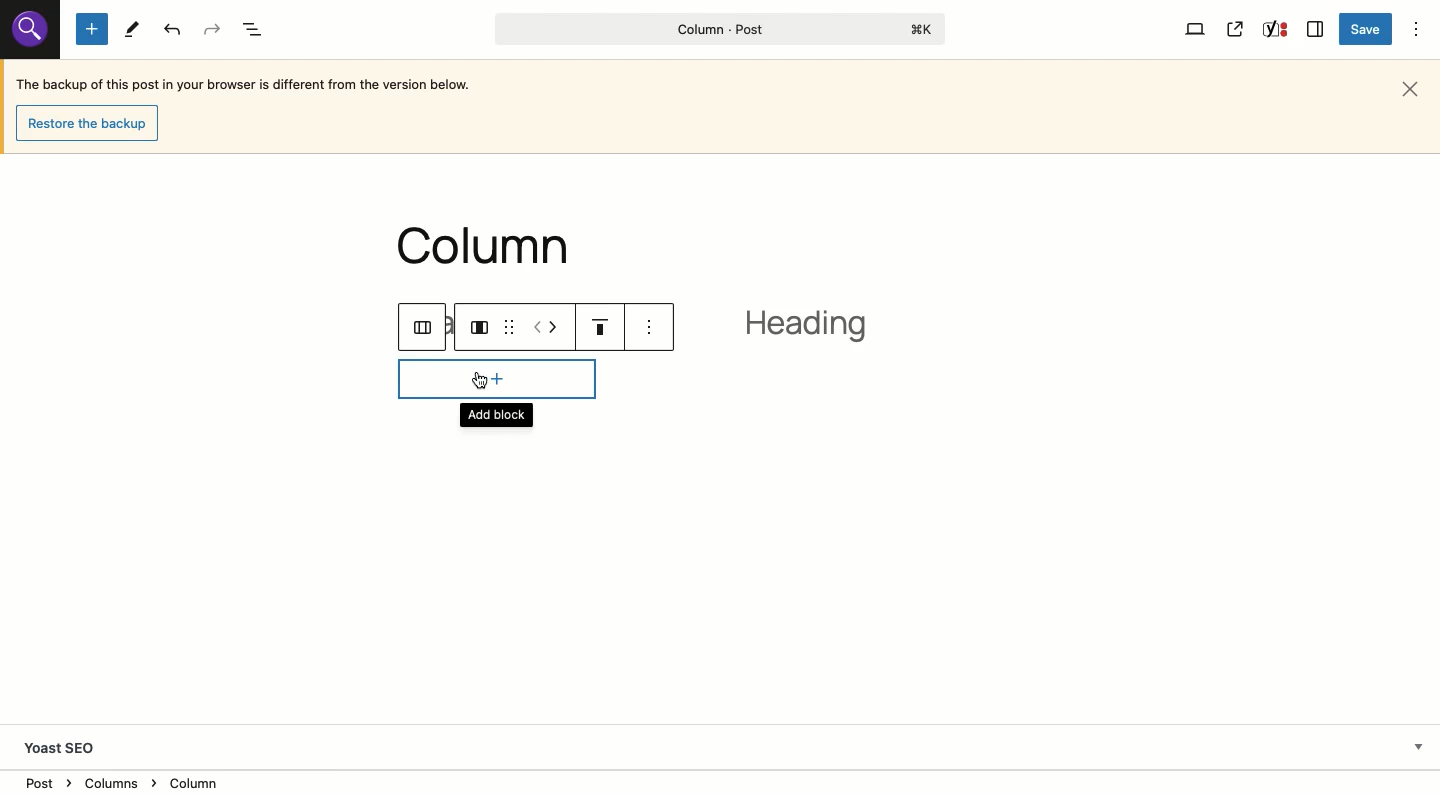  What do you see at coordinates (481, 326) in the screenshot?
I see `Column layout` at bounding box center [481, 326].